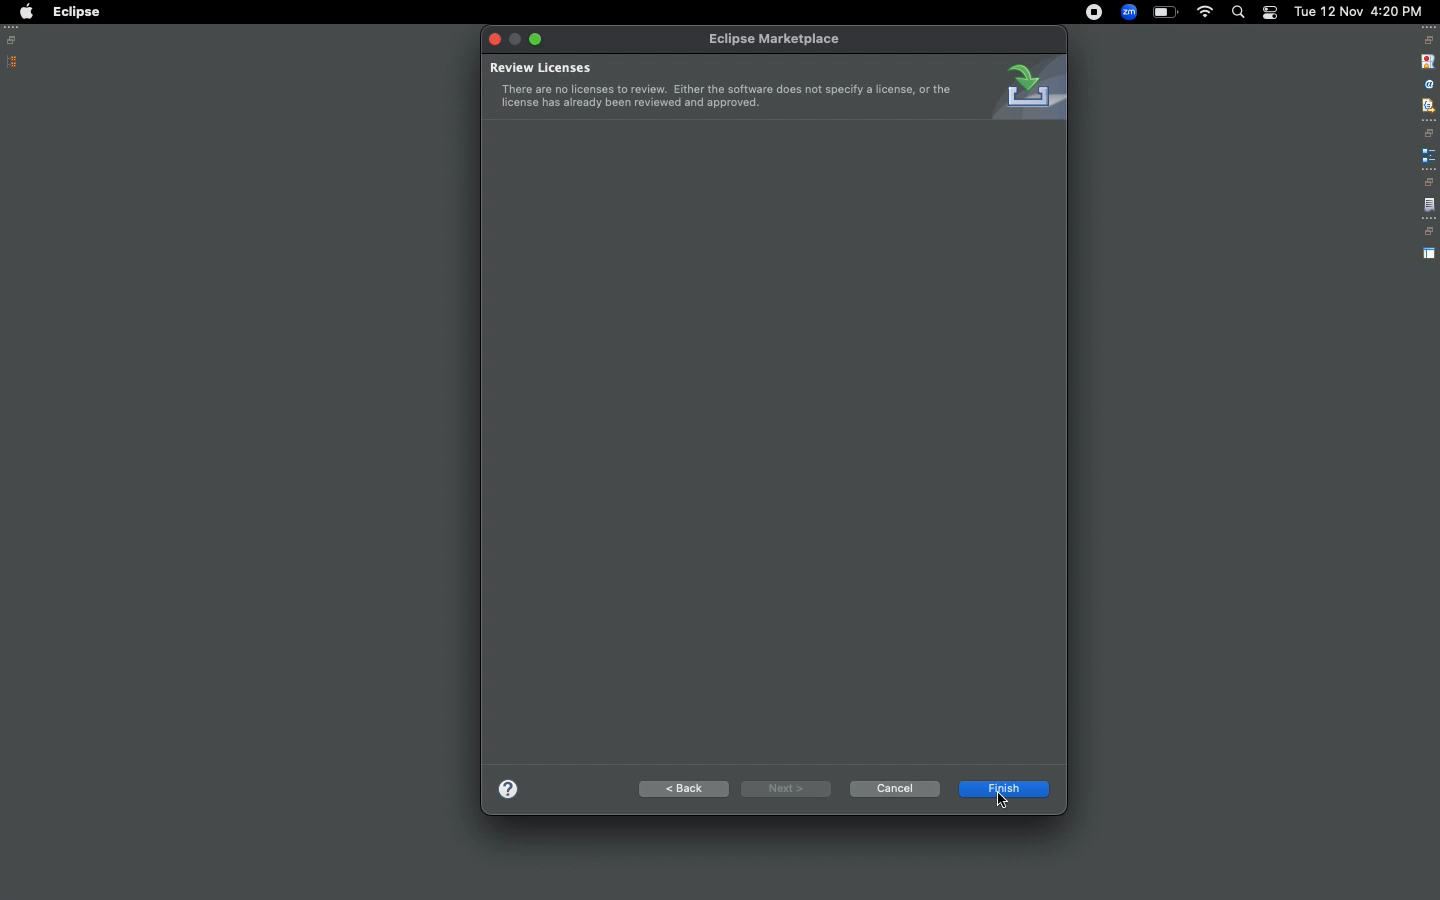 The height and width of the screenshot is (900, 1440). I want to click on exit full screen, so click(538, 39).